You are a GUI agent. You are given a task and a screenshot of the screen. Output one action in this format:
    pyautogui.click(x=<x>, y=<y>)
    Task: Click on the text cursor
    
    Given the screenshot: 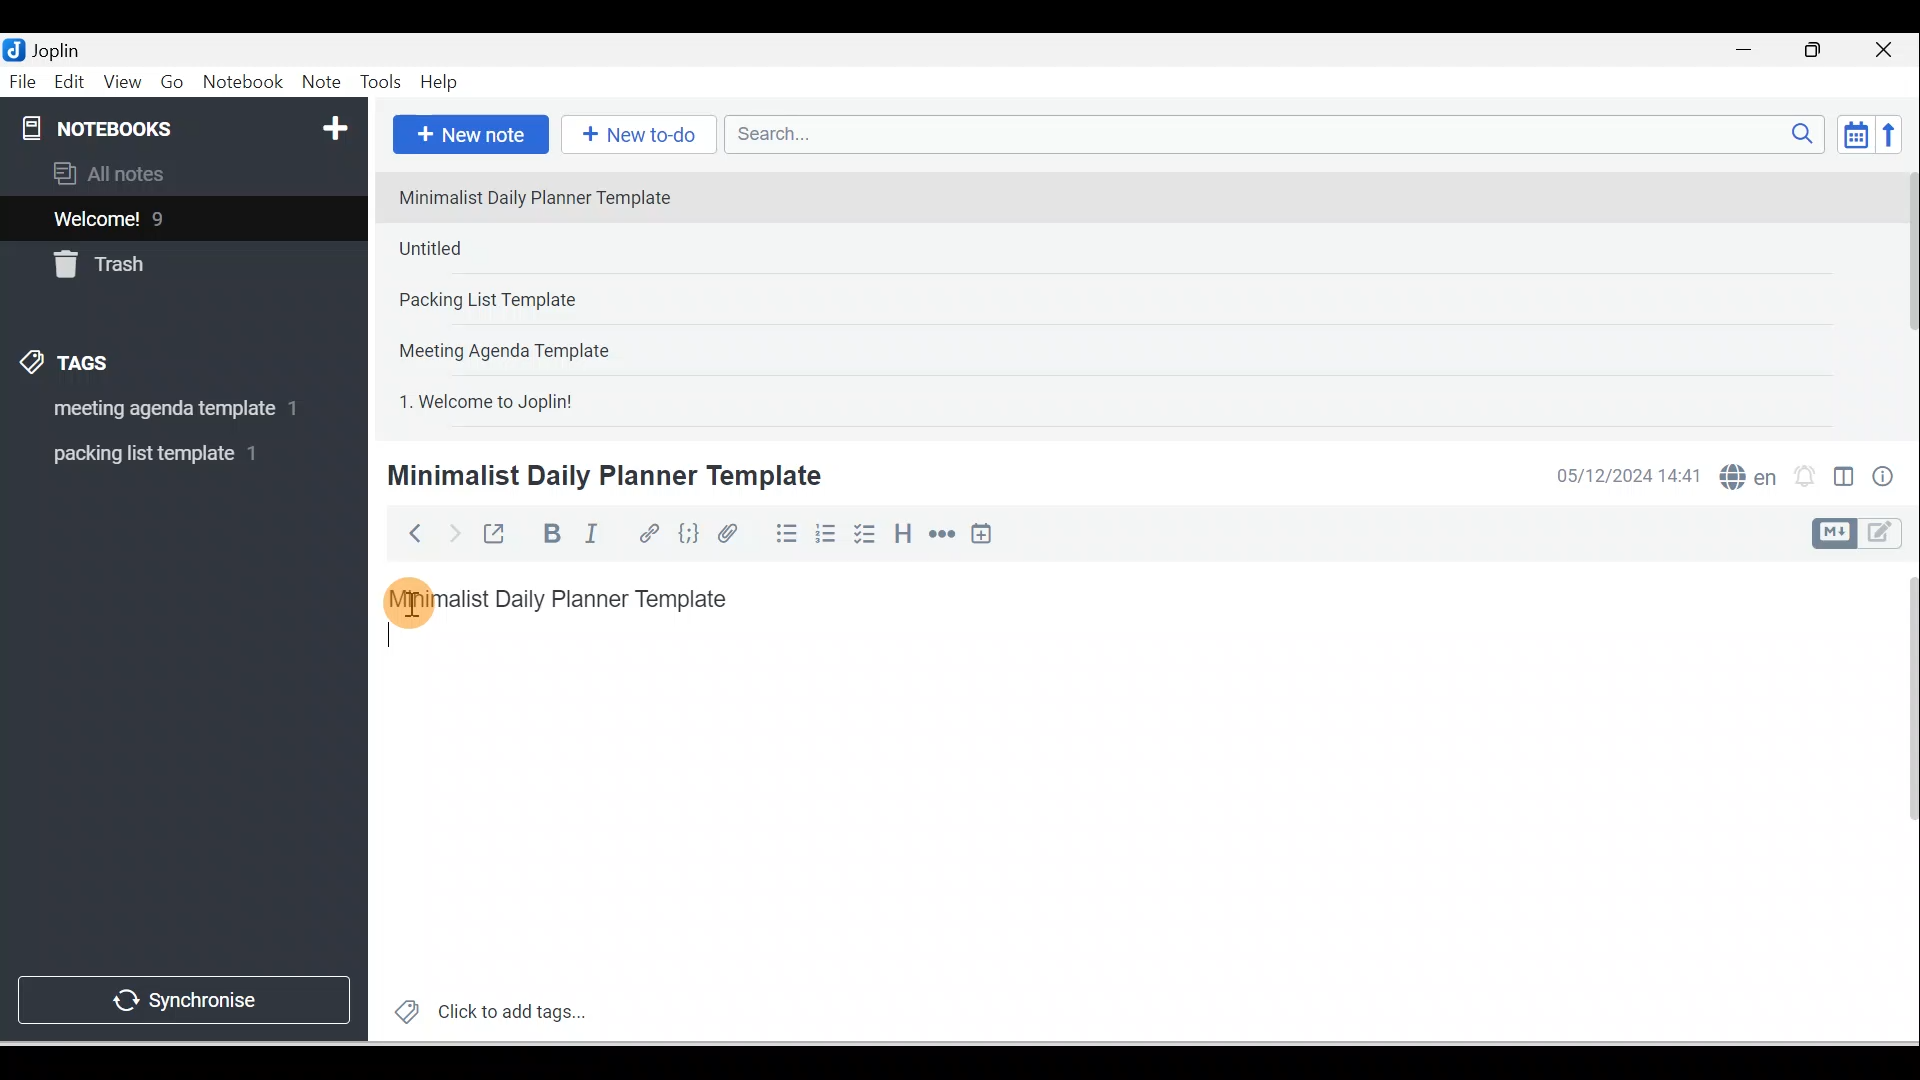 What is the action you would take?
    pyautogui.click(x=391, y=636)
    